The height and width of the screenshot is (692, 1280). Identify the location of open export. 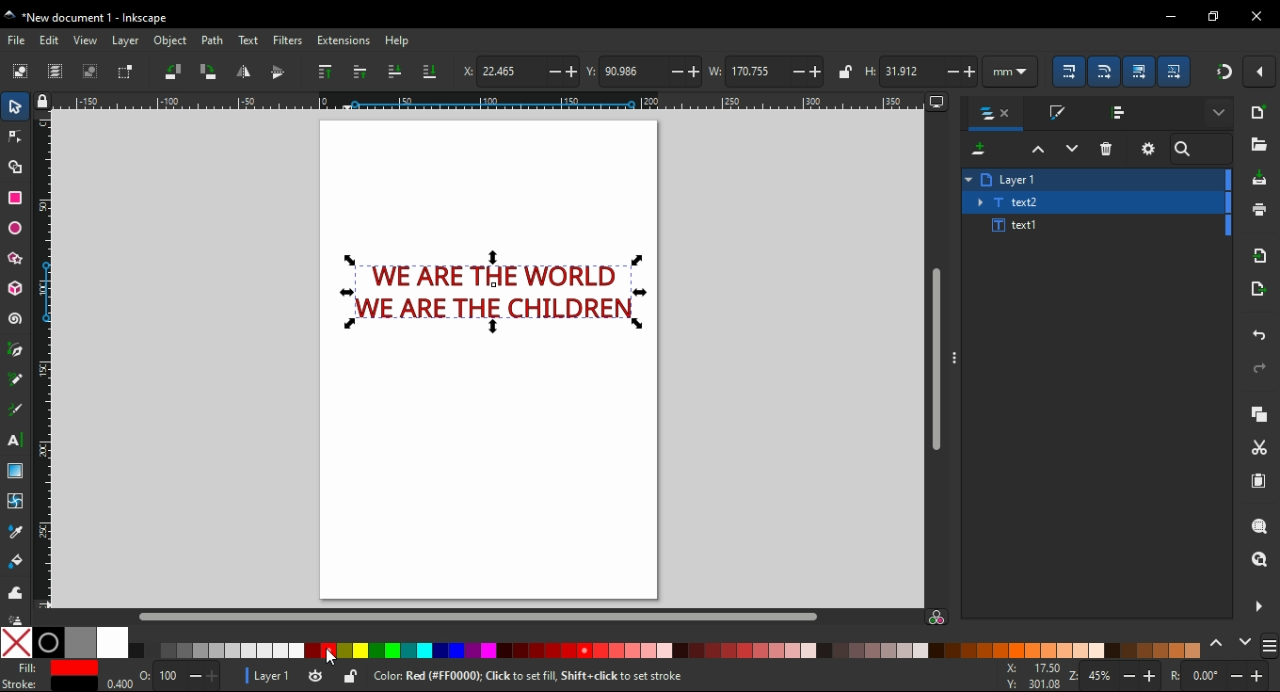
(1260, 289).